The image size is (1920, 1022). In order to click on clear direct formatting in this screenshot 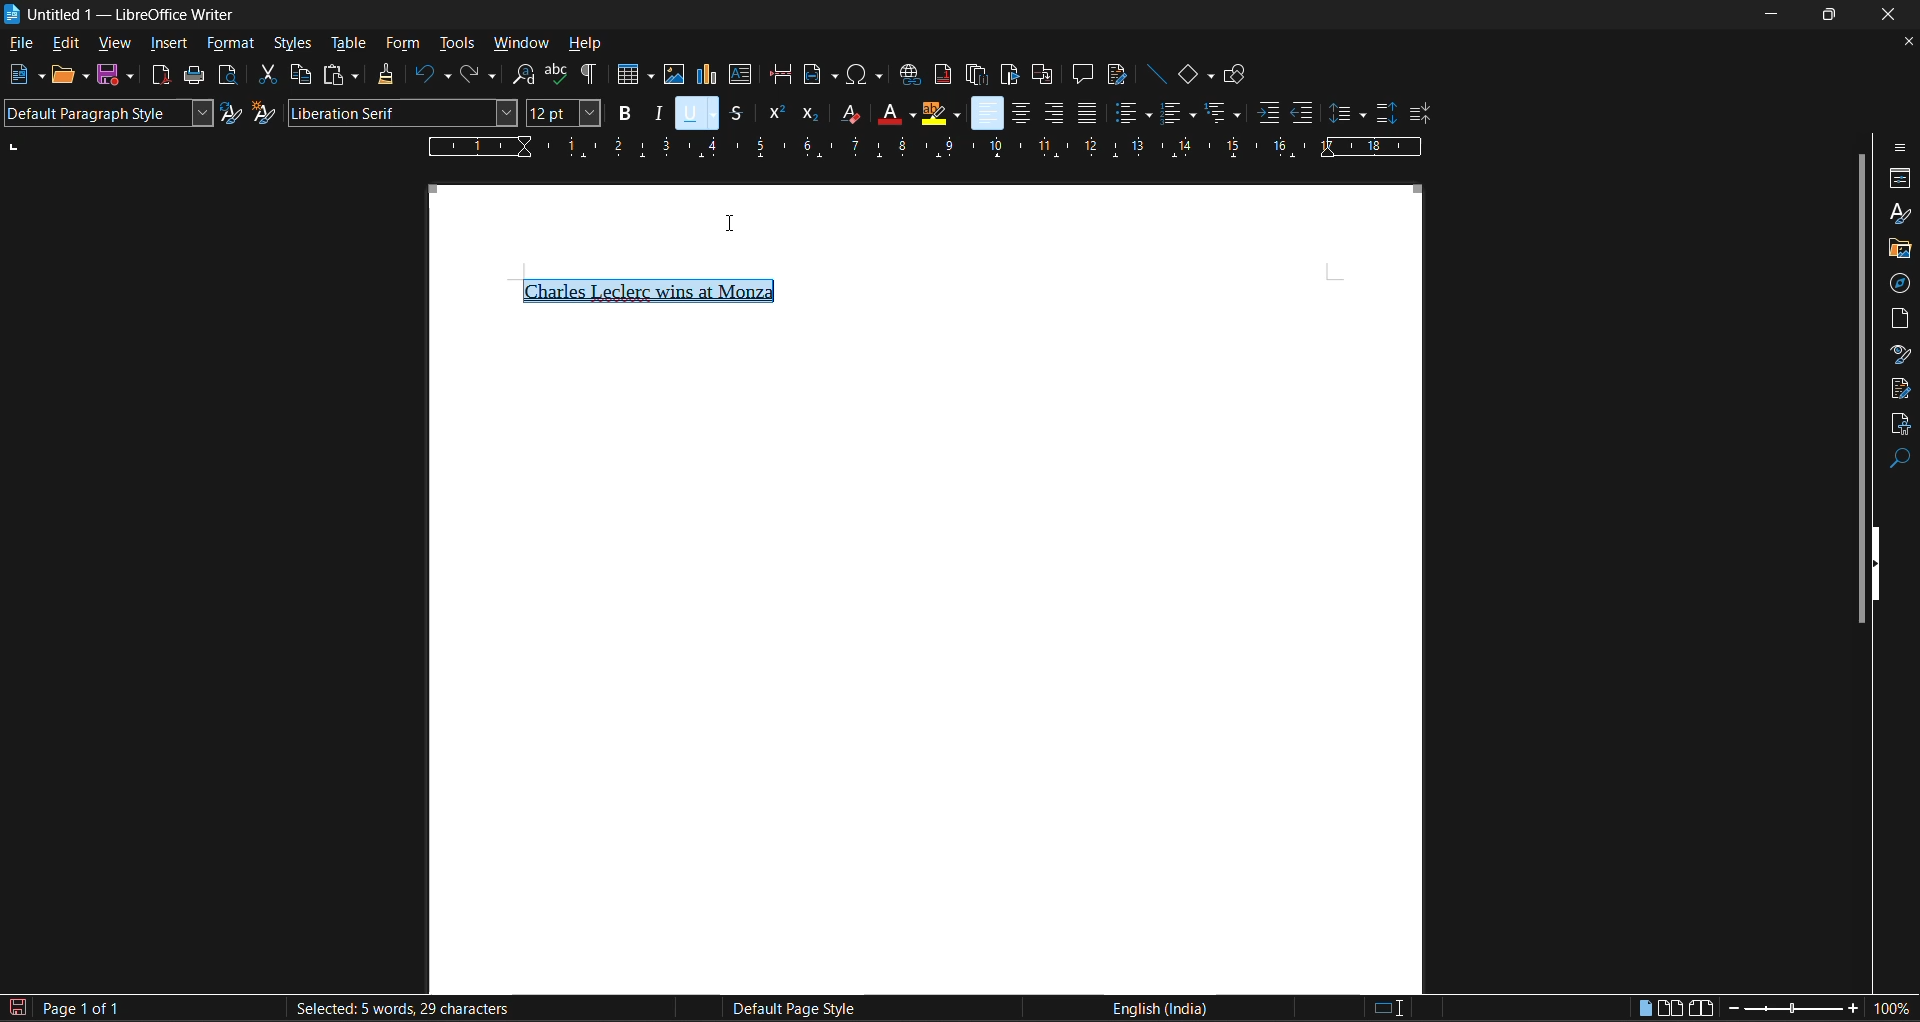, I will do `click(846, 112)`.